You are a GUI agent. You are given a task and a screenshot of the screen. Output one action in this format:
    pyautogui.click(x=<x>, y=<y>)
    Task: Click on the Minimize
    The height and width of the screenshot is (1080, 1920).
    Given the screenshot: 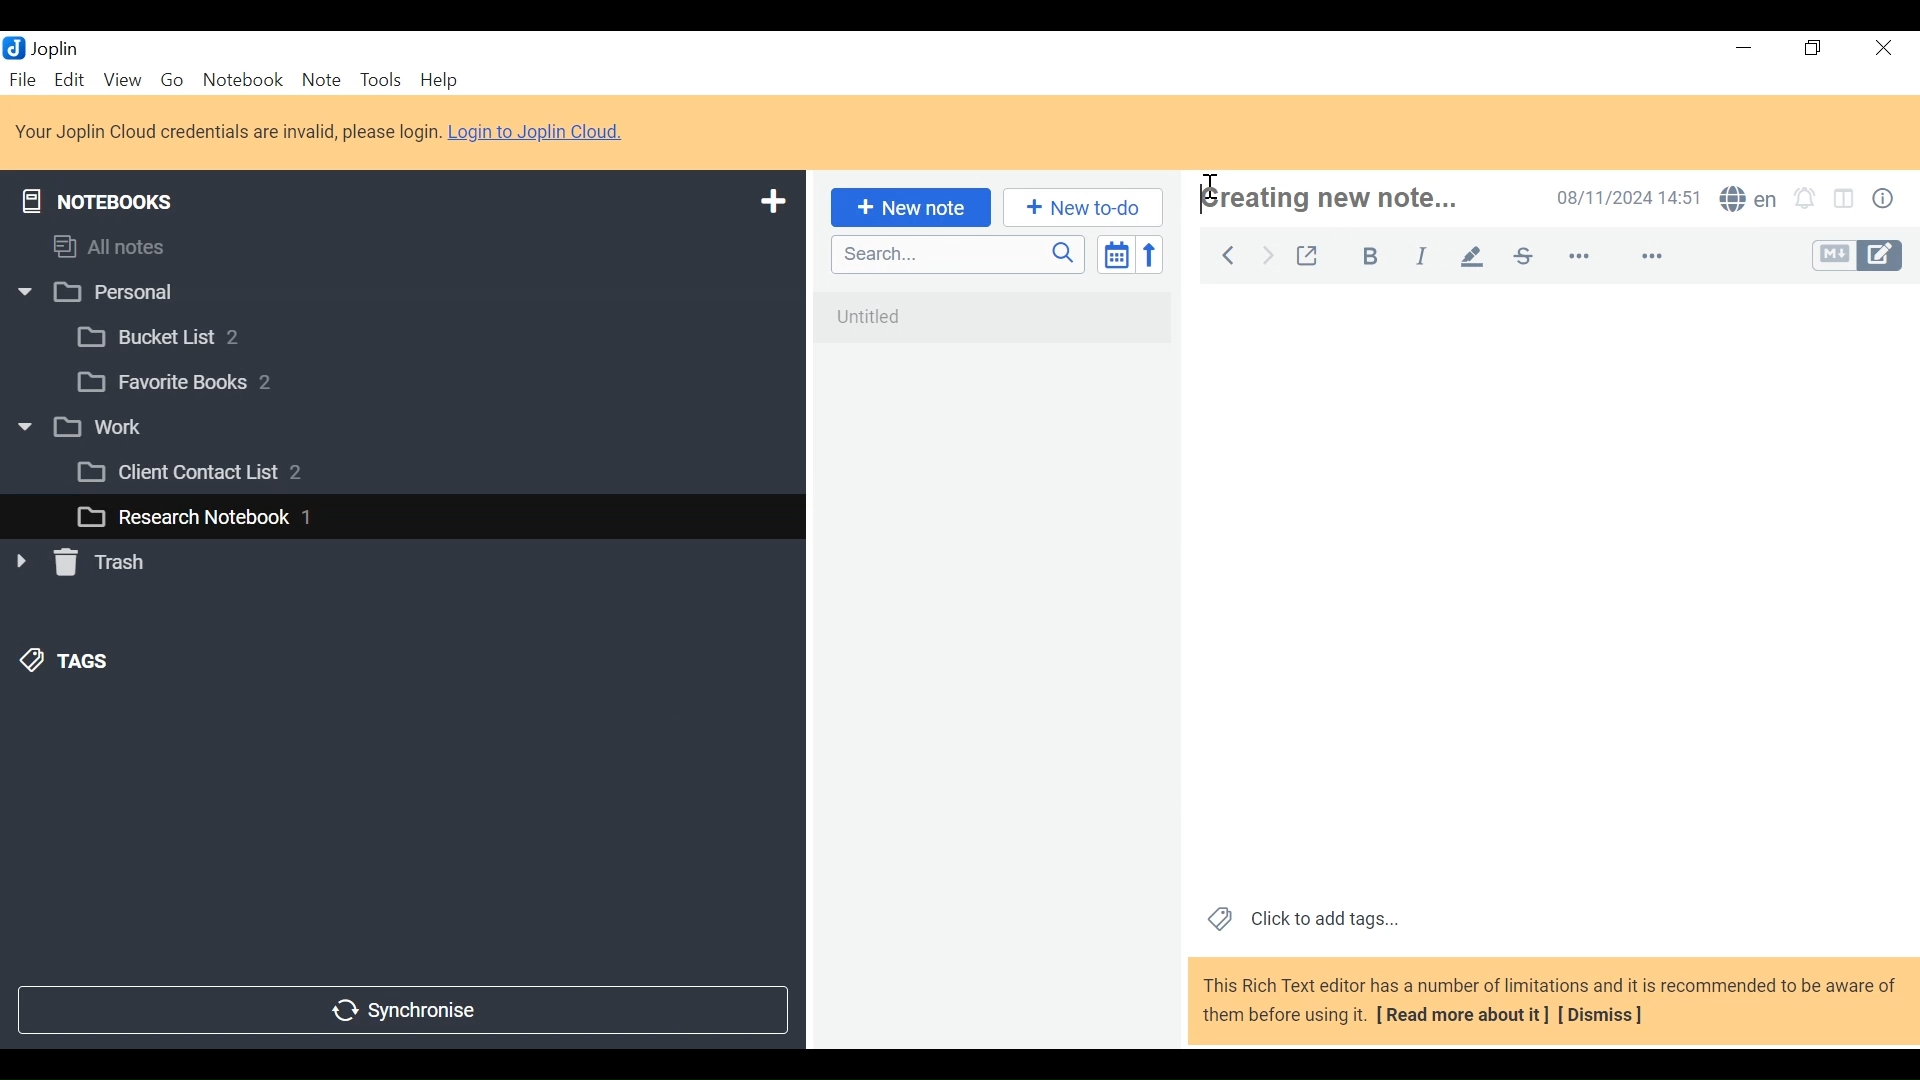 What is the action you would take?
    pyautogui.click(x=1742, y=48)
    